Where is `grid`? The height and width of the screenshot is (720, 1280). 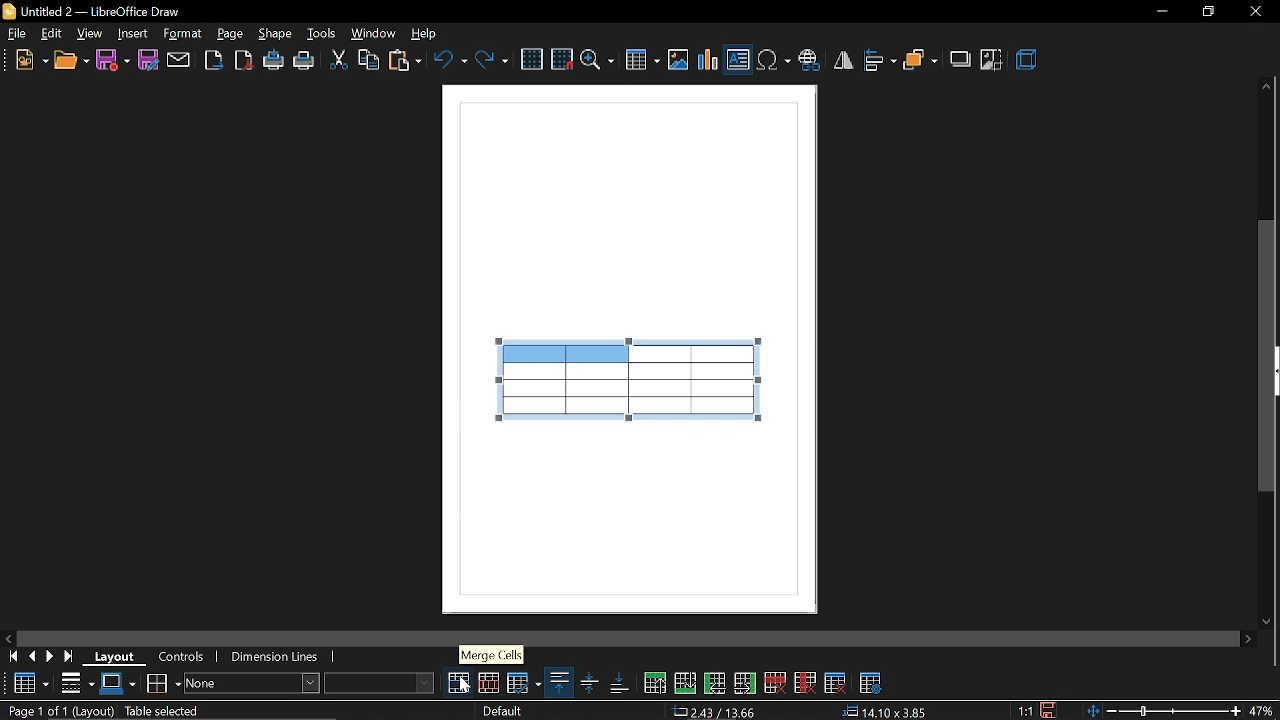
grid is located at coordinates (533, 60).